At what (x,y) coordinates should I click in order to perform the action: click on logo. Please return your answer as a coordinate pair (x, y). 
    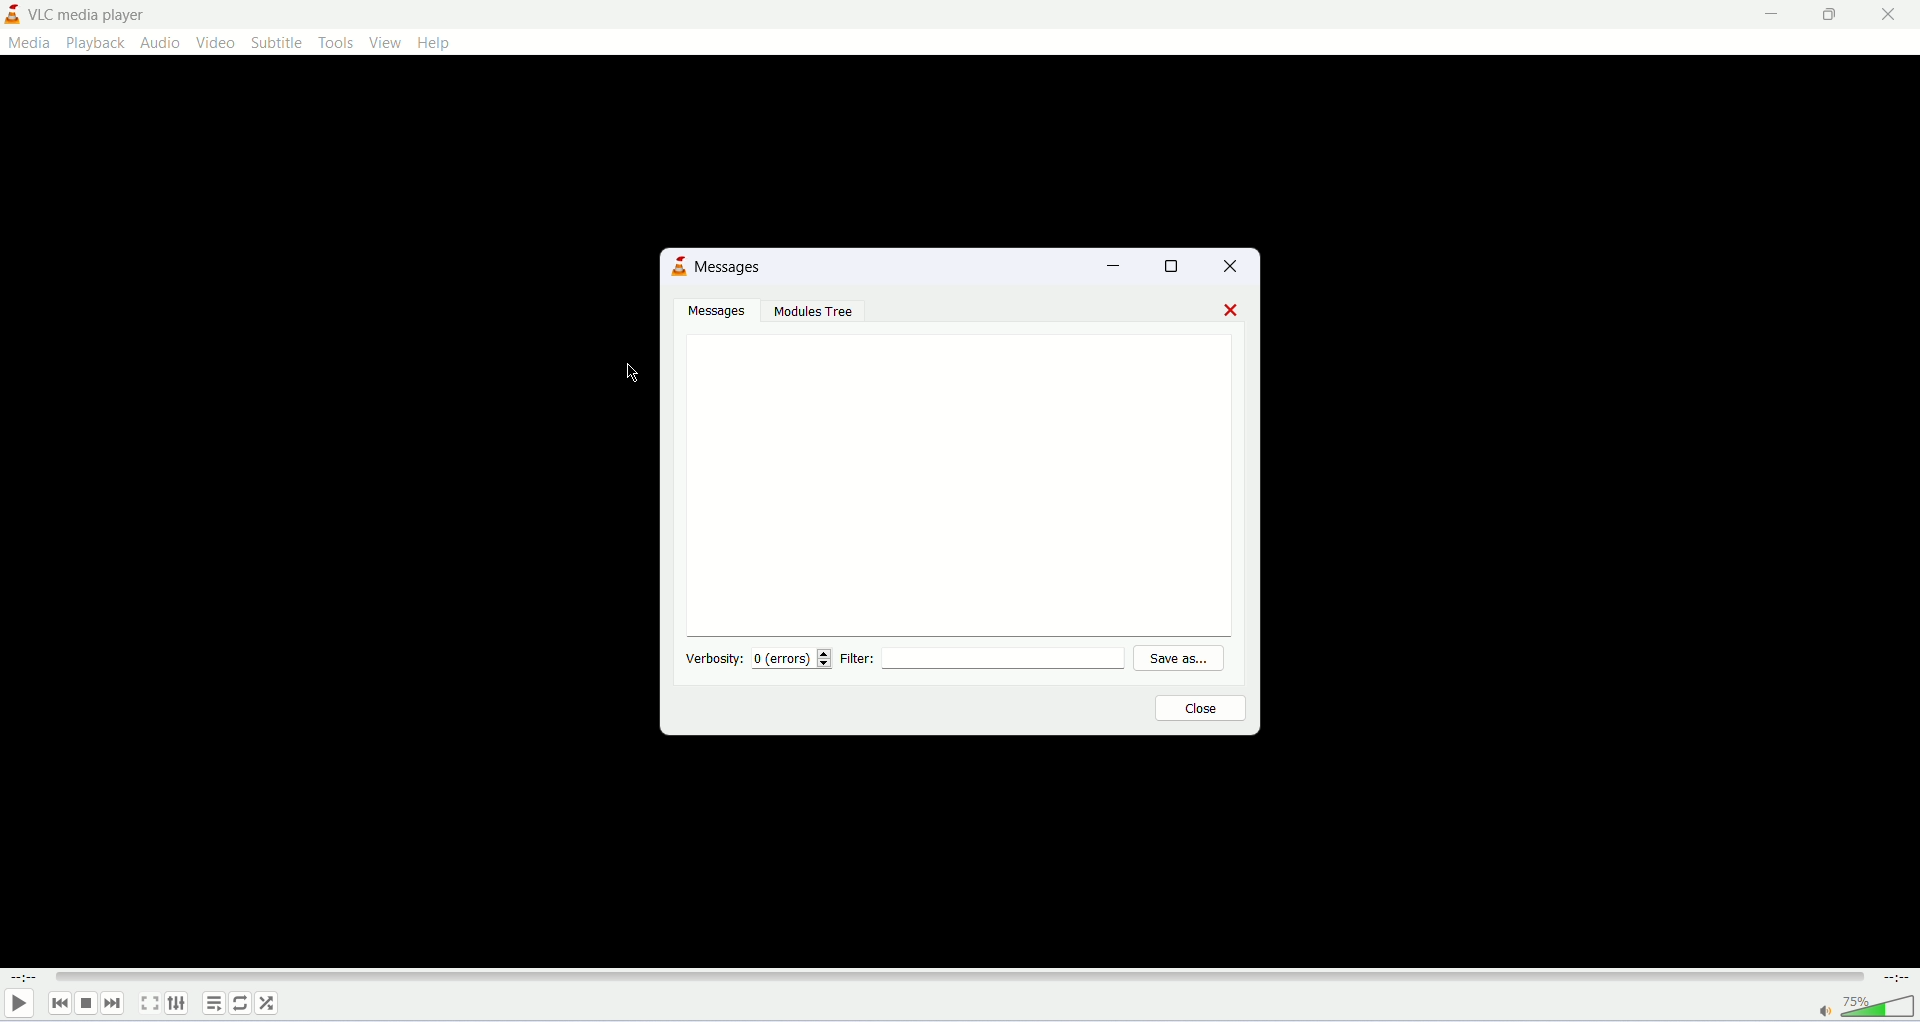
    Looking at the image, I should click on (12, 15).